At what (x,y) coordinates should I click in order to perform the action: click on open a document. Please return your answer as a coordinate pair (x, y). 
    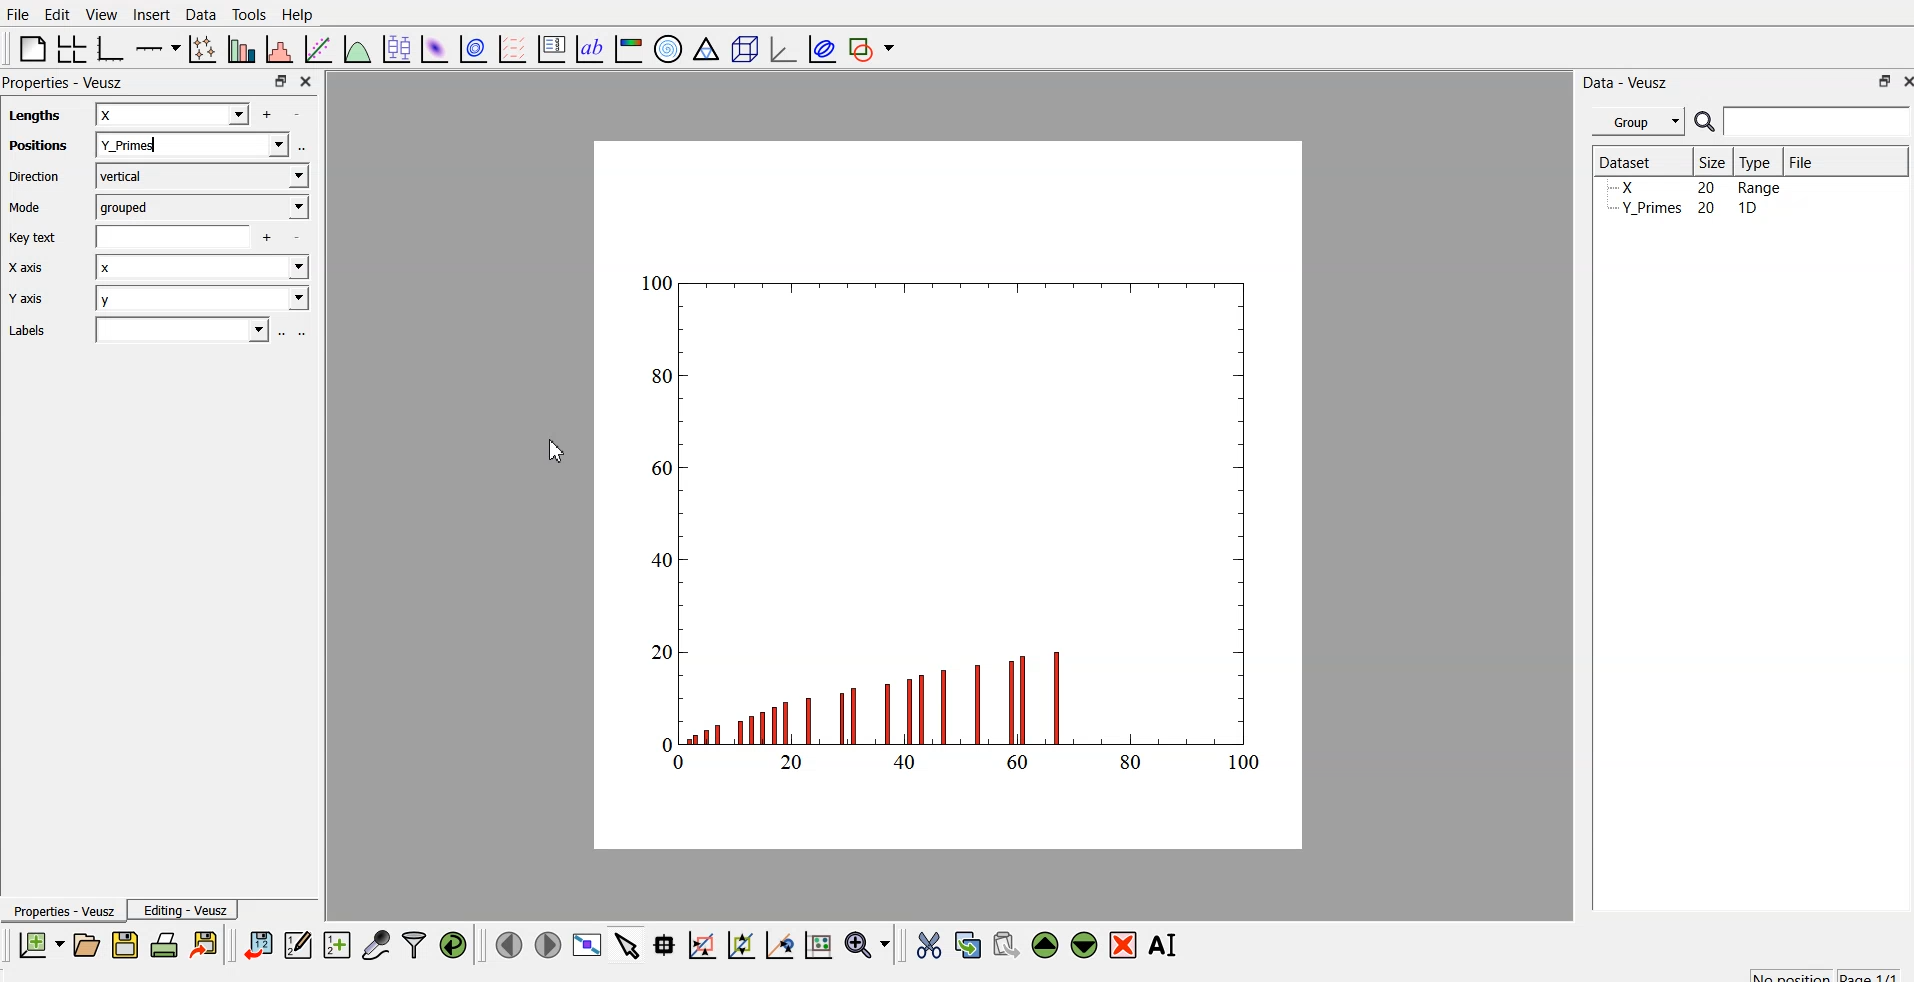
    Looking at the image, I should click on (85, 944).